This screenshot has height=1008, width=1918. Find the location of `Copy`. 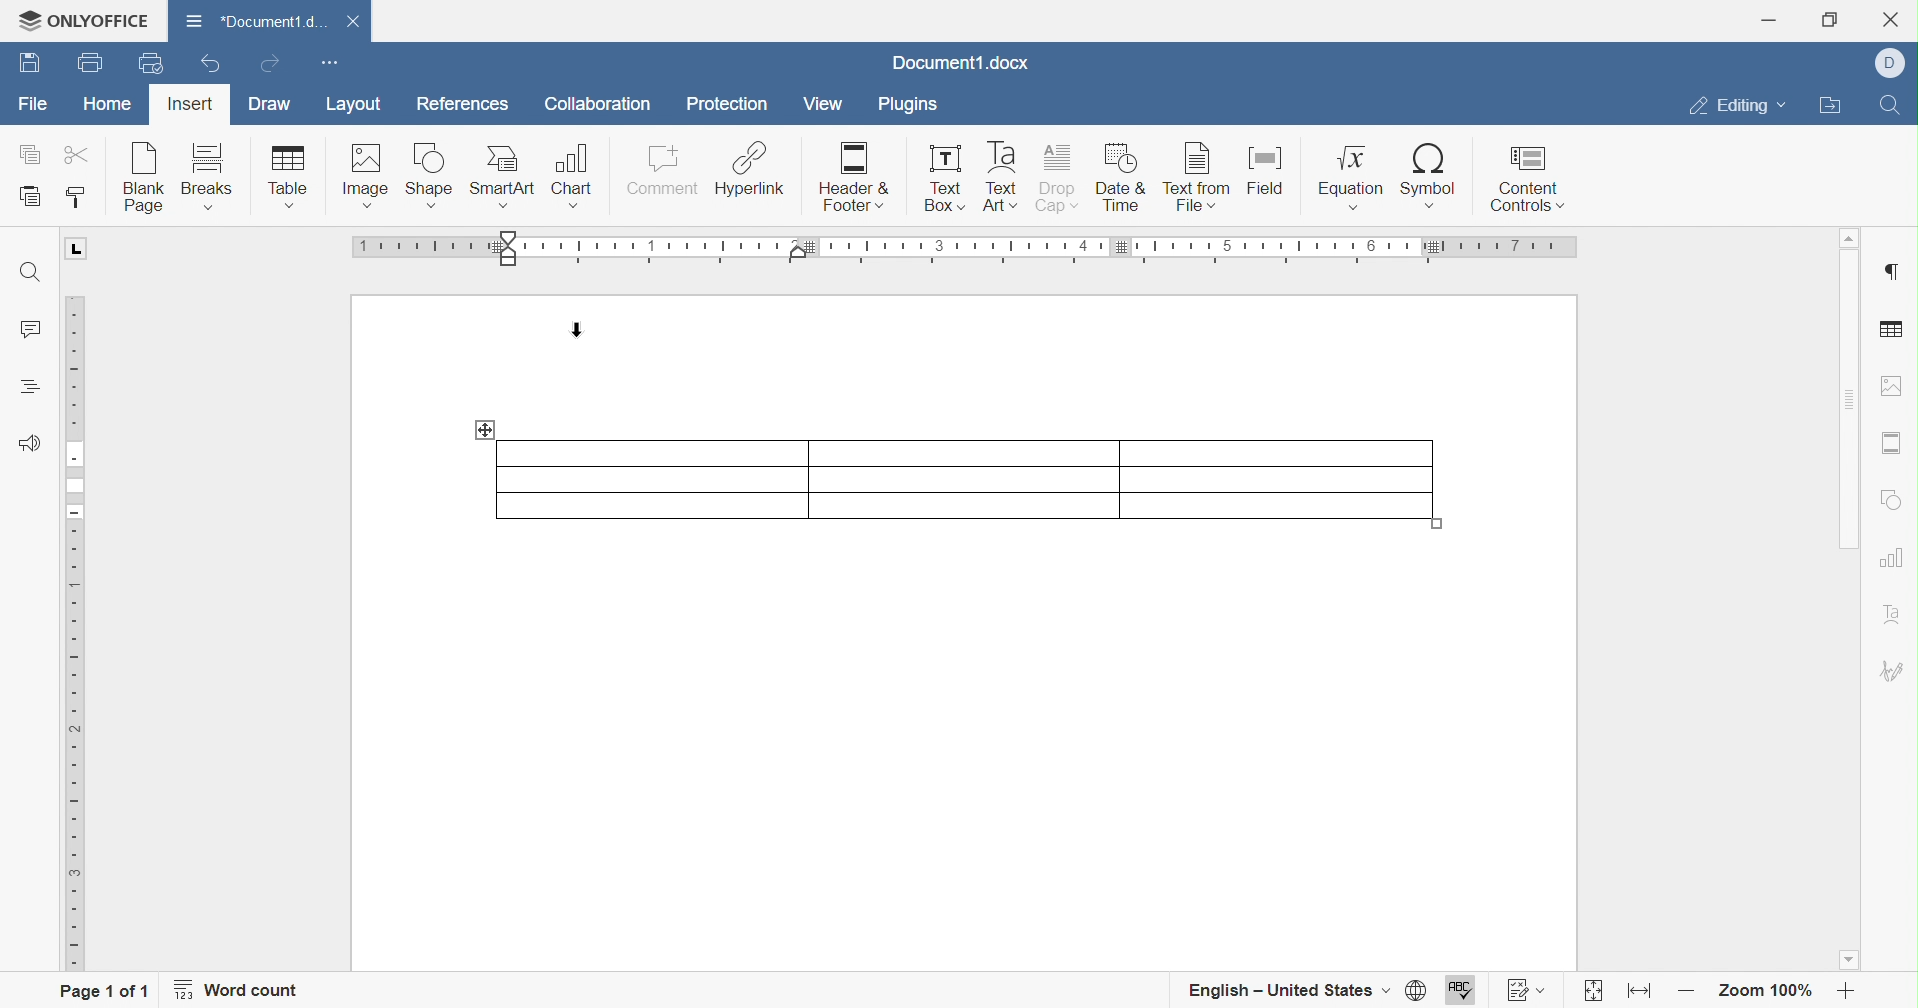

Copy is located at coordinates (24, 153).